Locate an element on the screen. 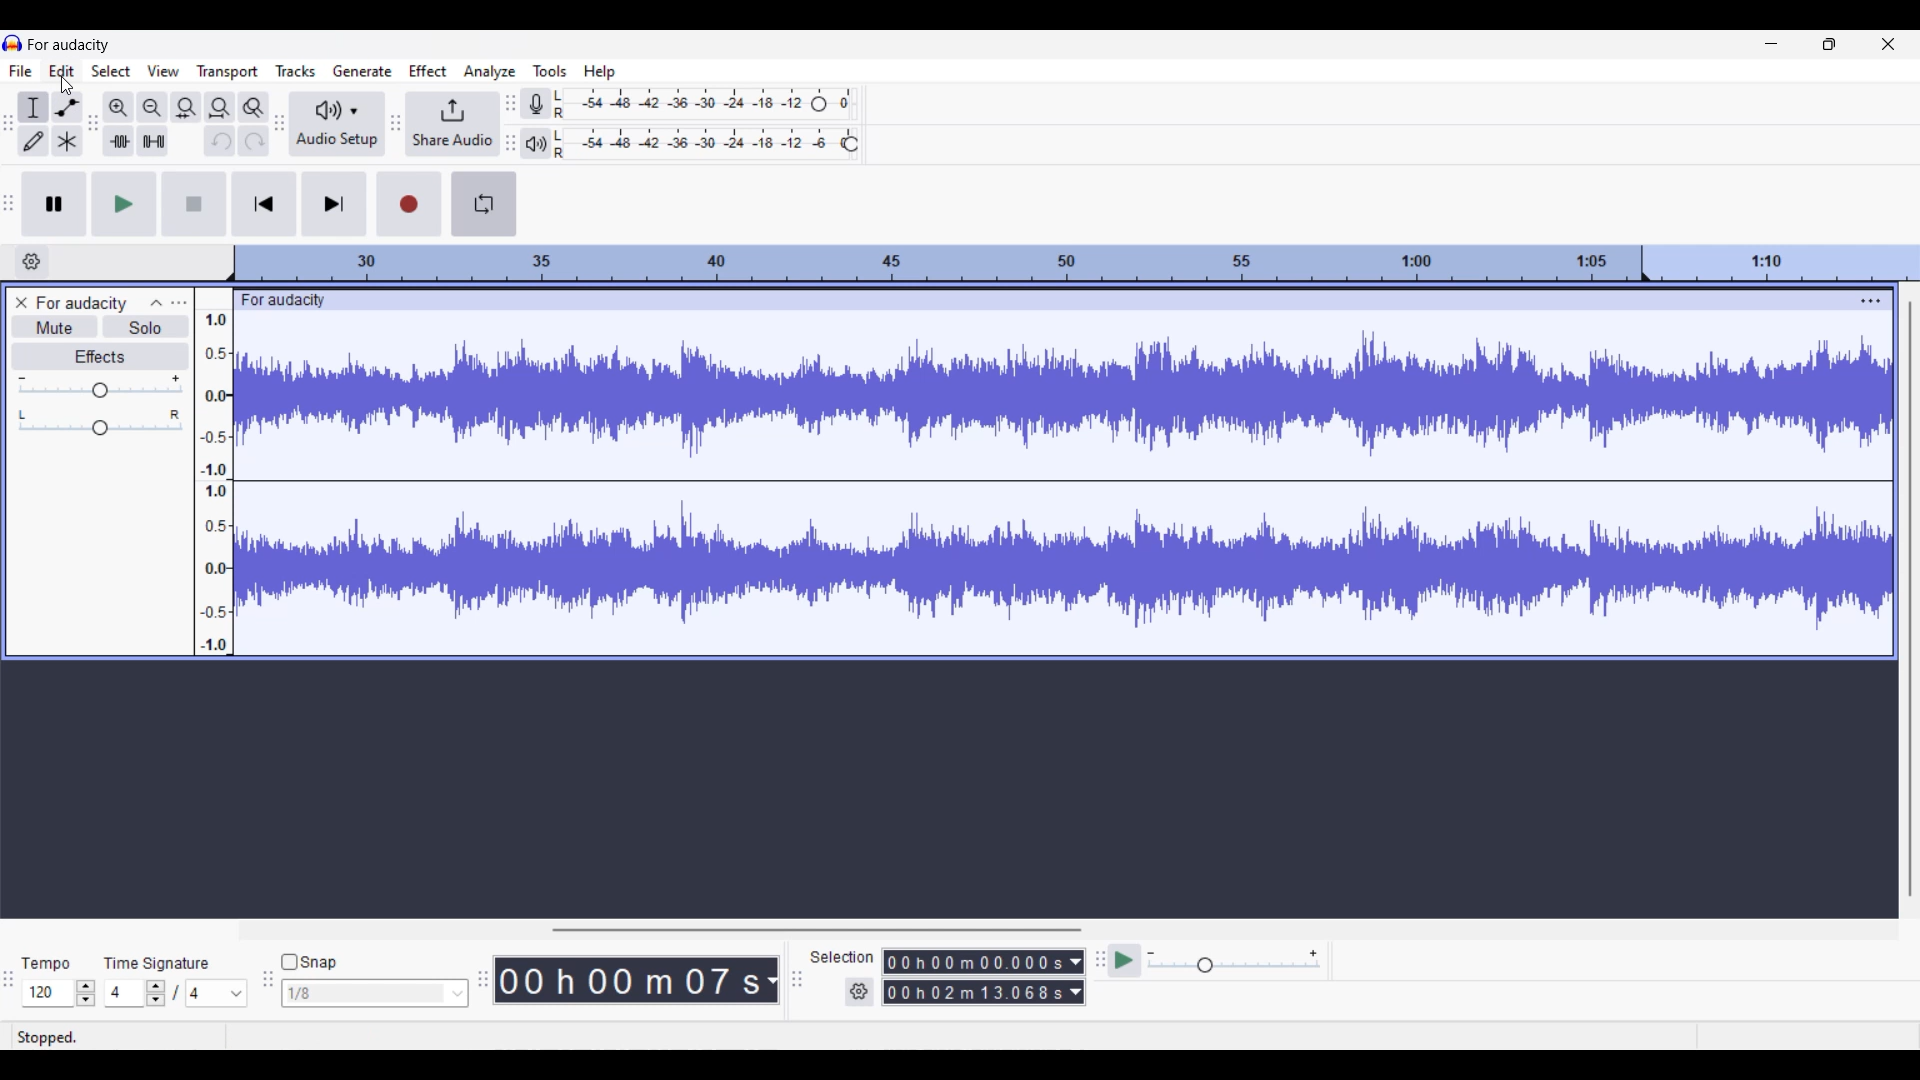 The height and width of the screenshot is (1080, 1920). Scale to measure track length is located at coordinates (1076, 263).